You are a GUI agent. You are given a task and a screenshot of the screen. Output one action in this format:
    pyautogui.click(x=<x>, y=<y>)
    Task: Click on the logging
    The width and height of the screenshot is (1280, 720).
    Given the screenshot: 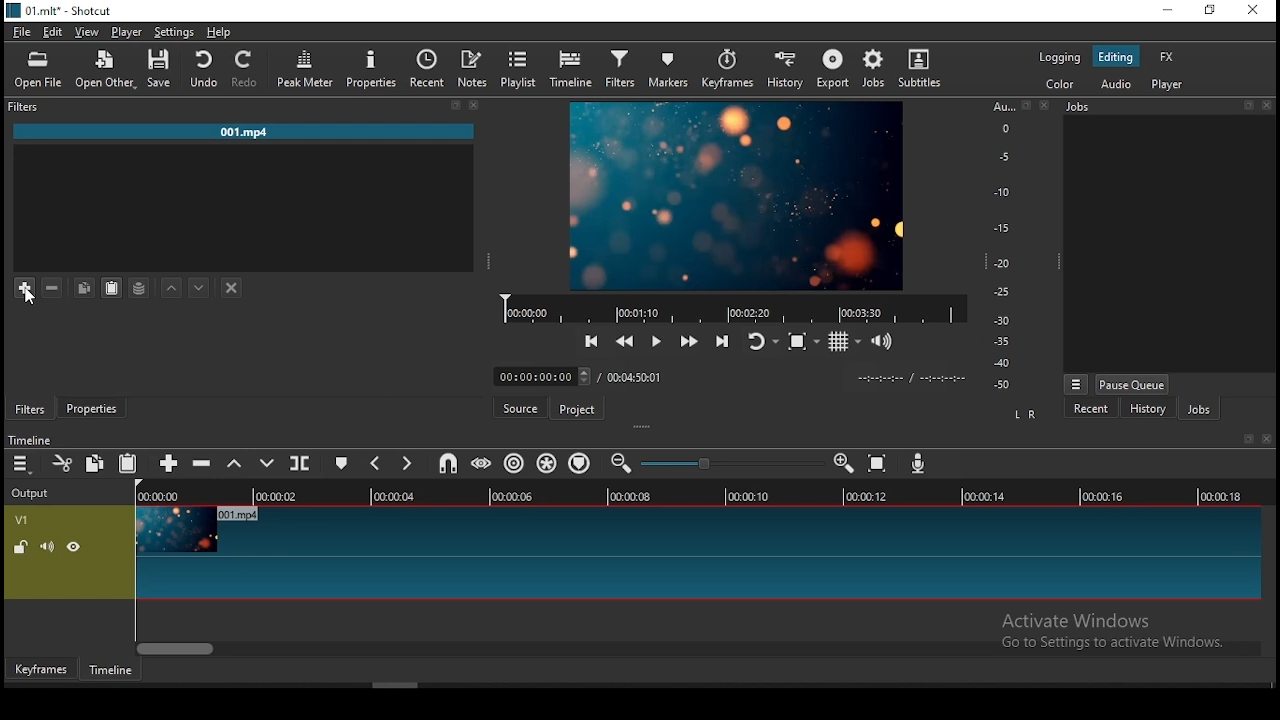 What is the action you would take?
    pyautogui.click(x=1058, y=54)
    